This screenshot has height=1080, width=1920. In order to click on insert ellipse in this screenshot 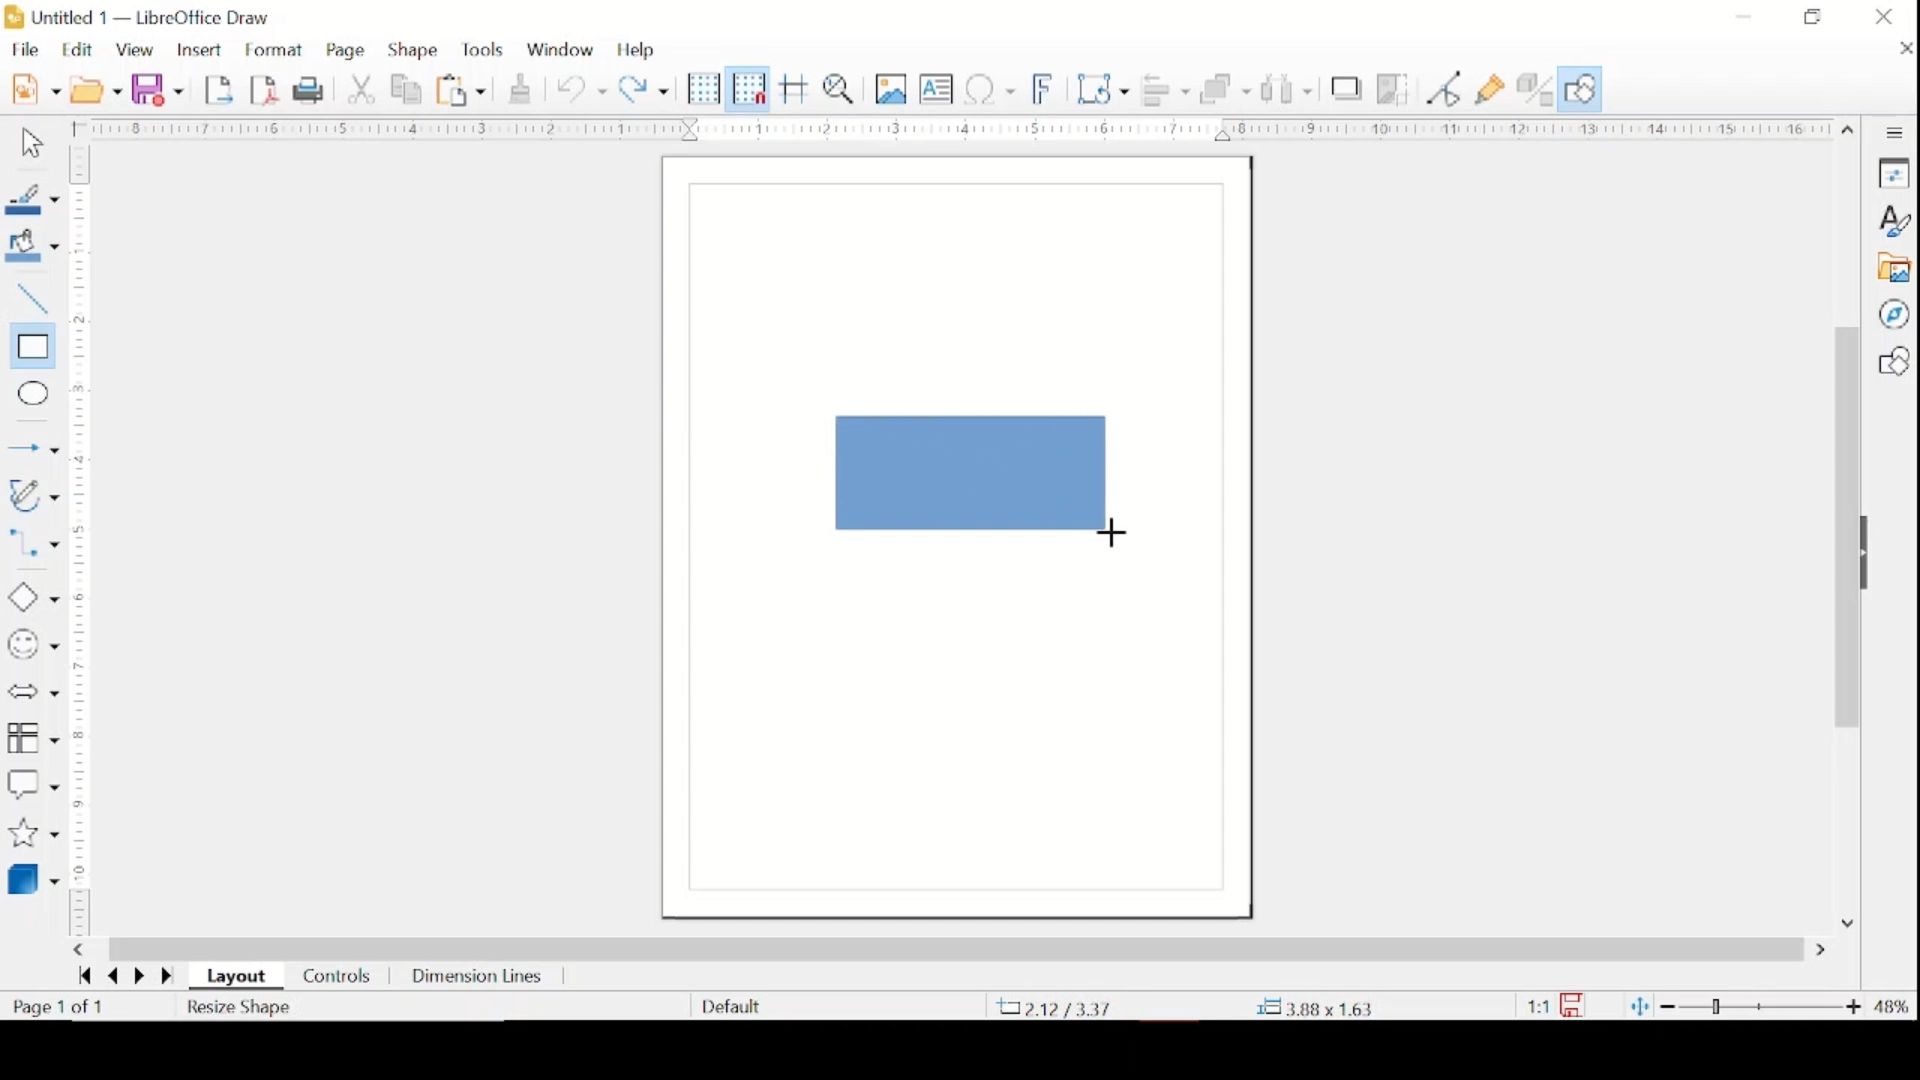, I will do `click(29, 394)`.